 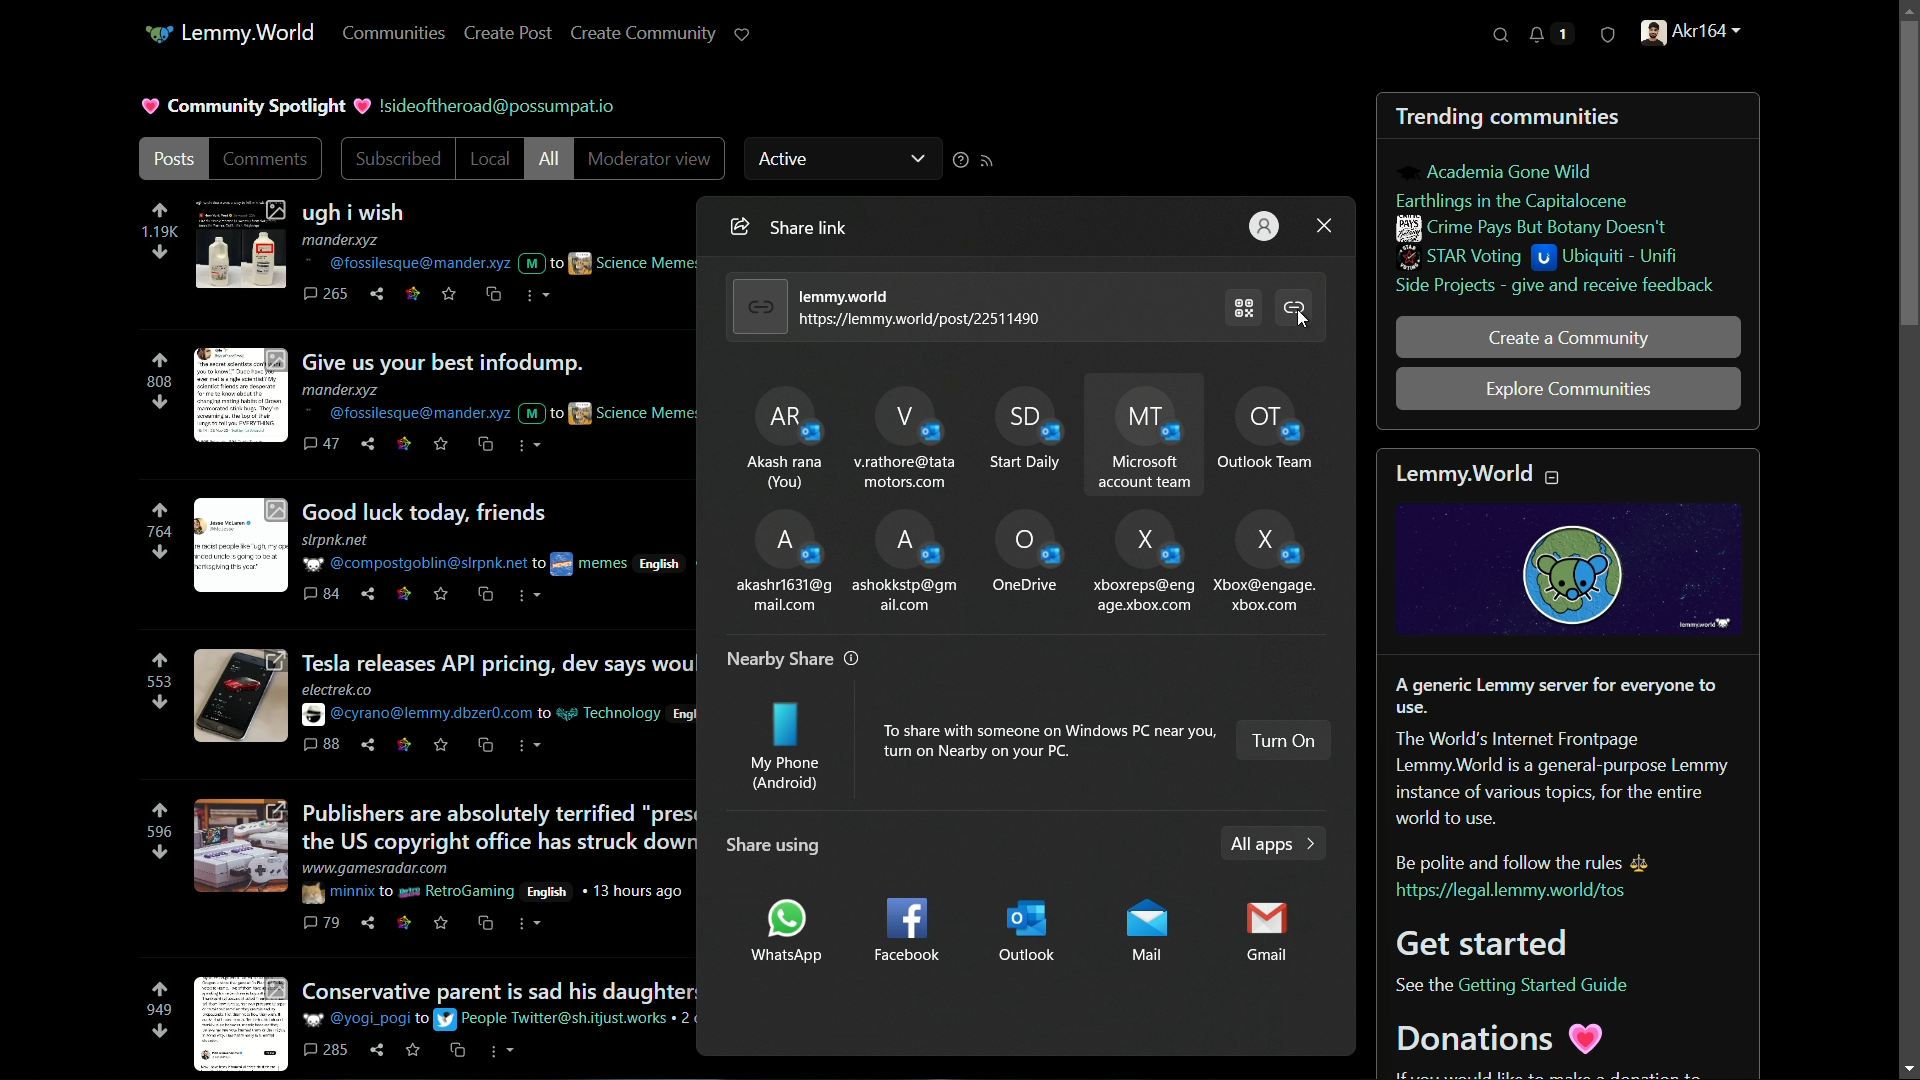 What do you see at coordinates (1545, 985) in the screenshot?
I see `Getting Started Guide` at bounding box center [1545, 985].